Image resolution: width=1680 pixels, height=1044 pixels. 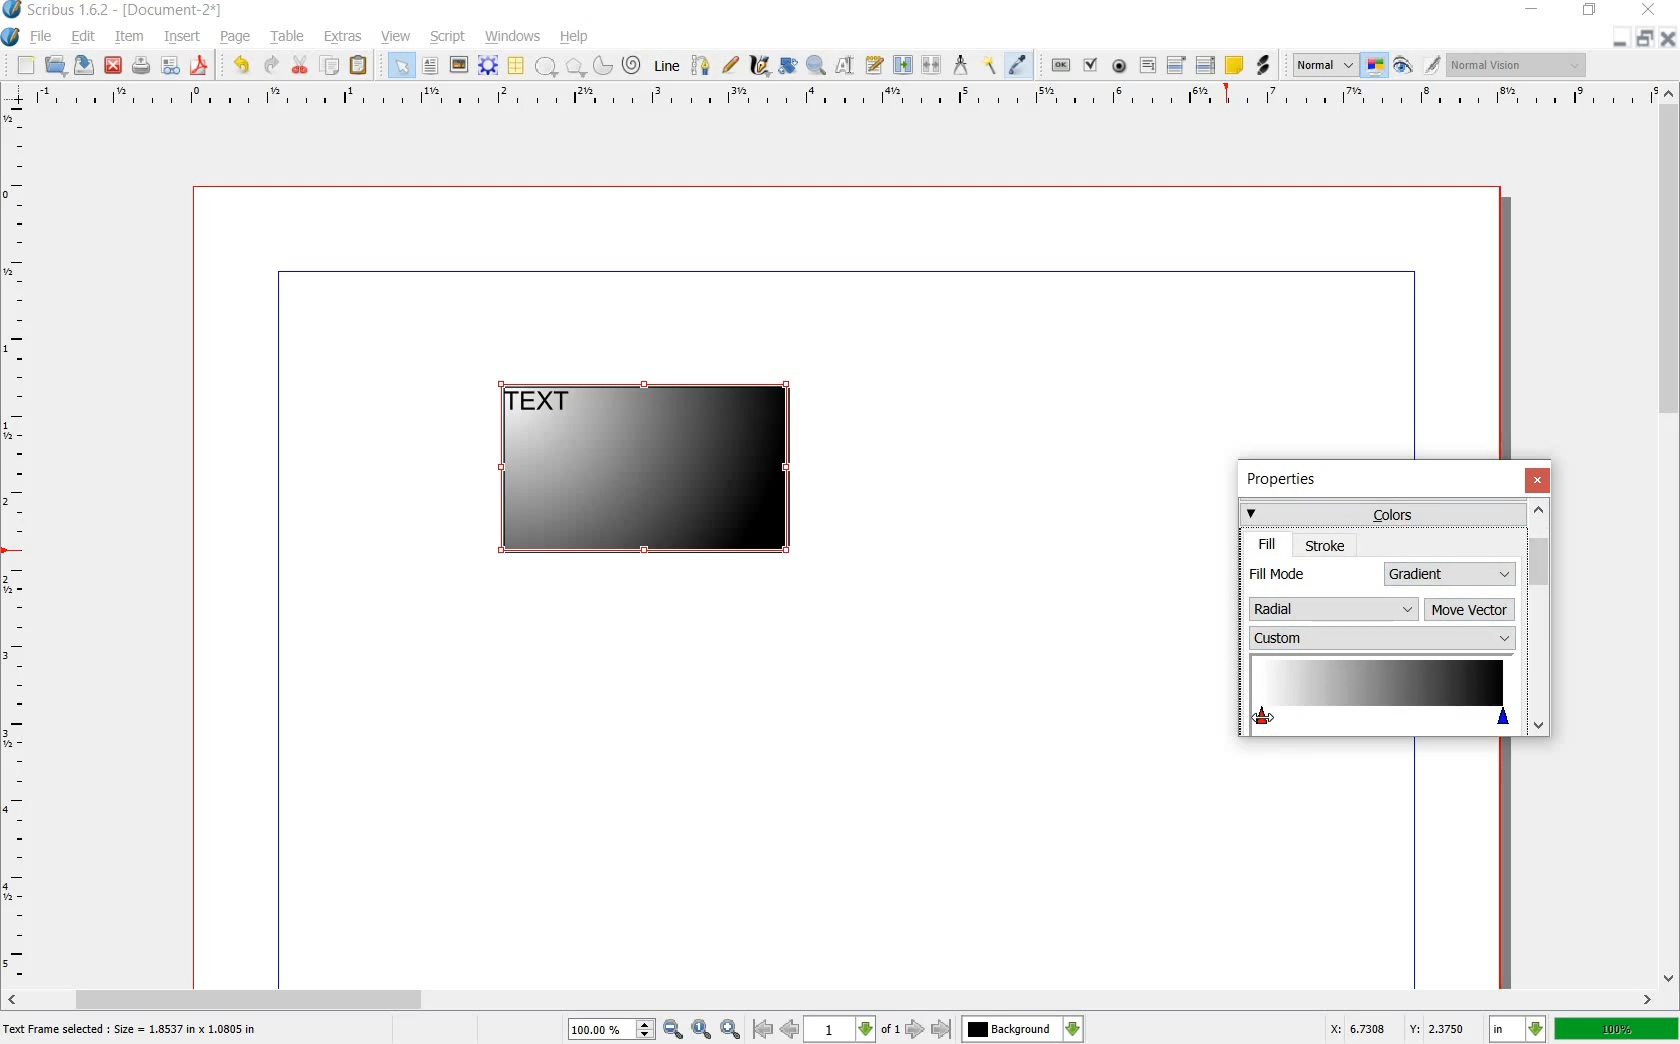 What do you see at coordinates (673, 1030) in the screenshot?
I see `zoom out` at bounding box center [673, 1030].